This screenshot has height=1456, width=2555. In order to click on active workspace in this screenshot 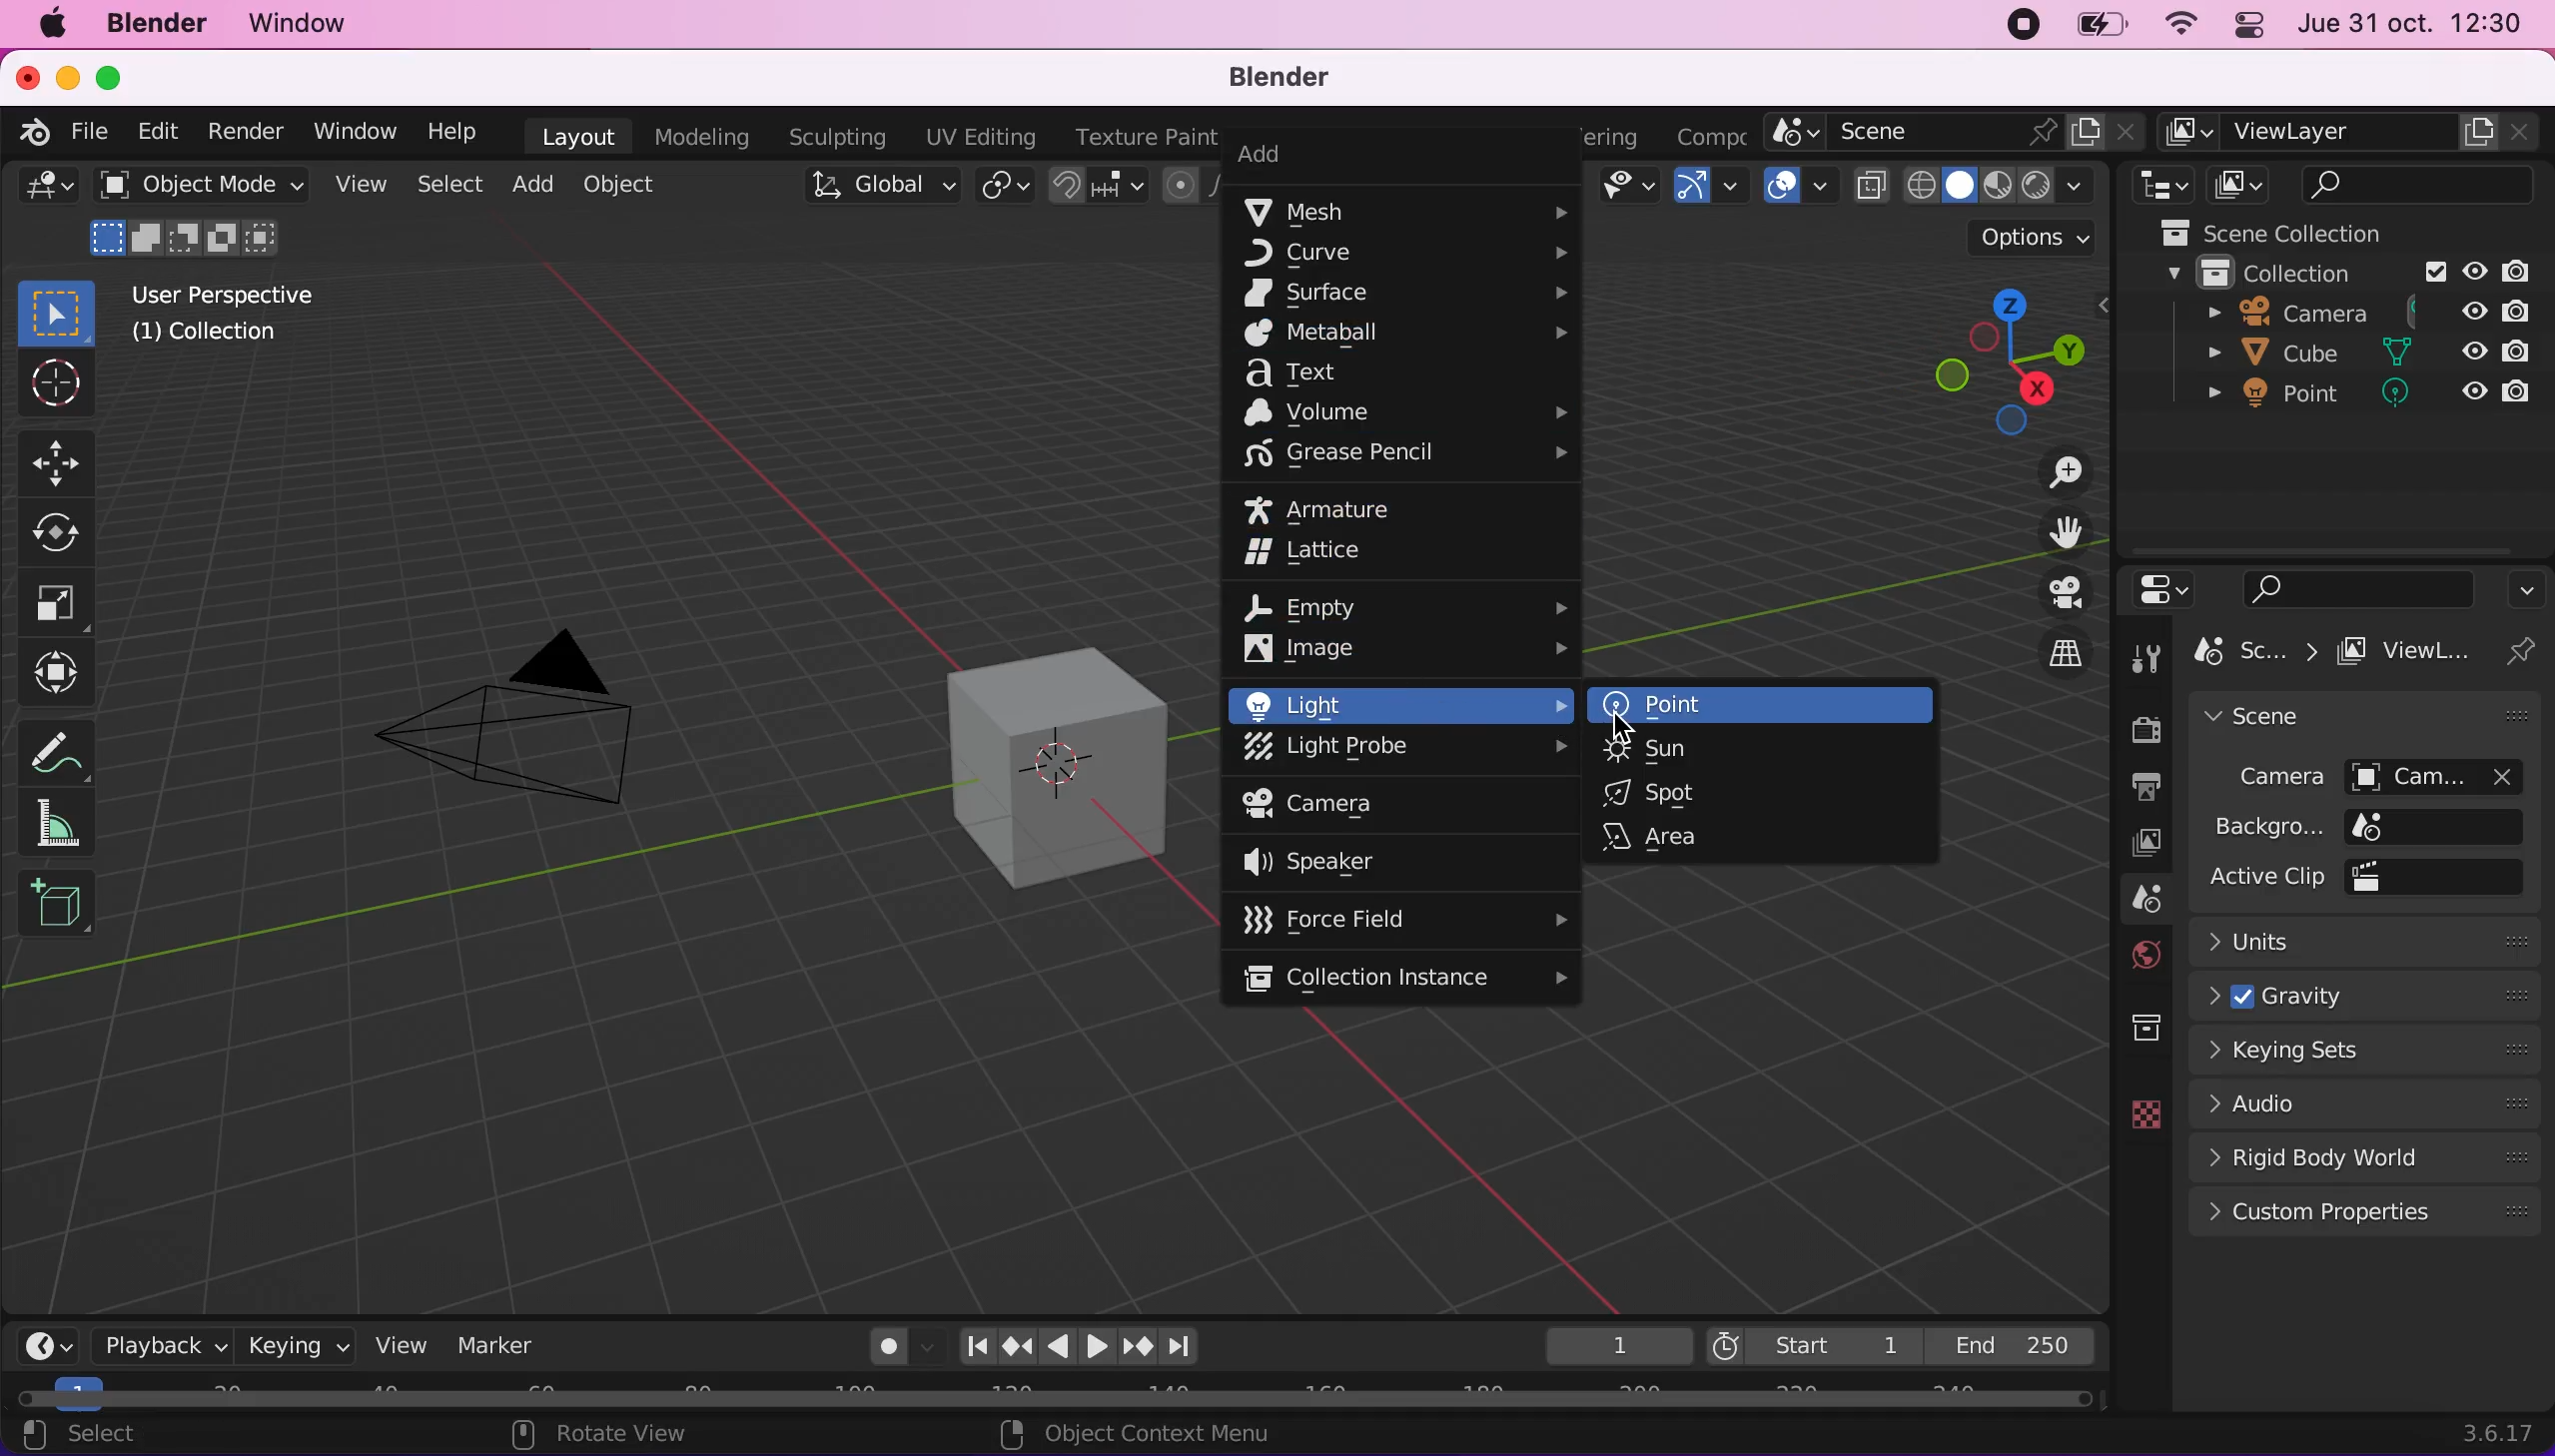, I will do `click(1717, 132)`.